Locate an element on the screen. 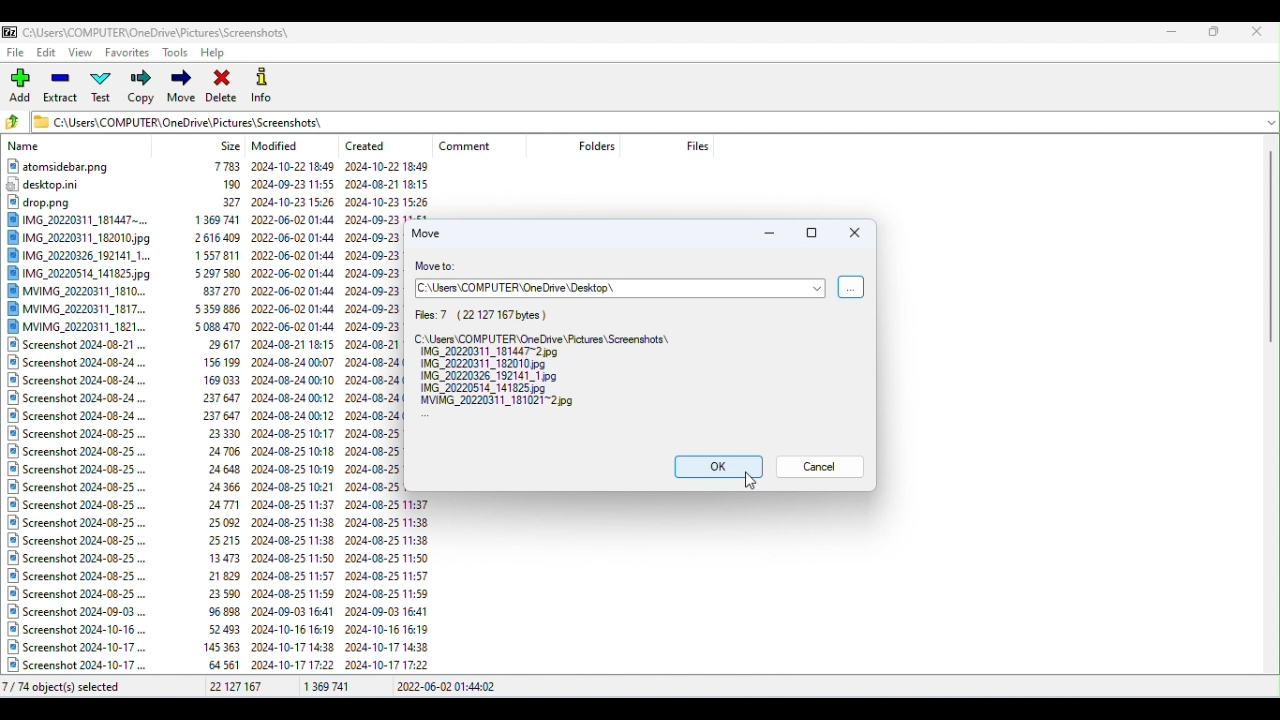  File address bar is located at coordinates (643, 120).